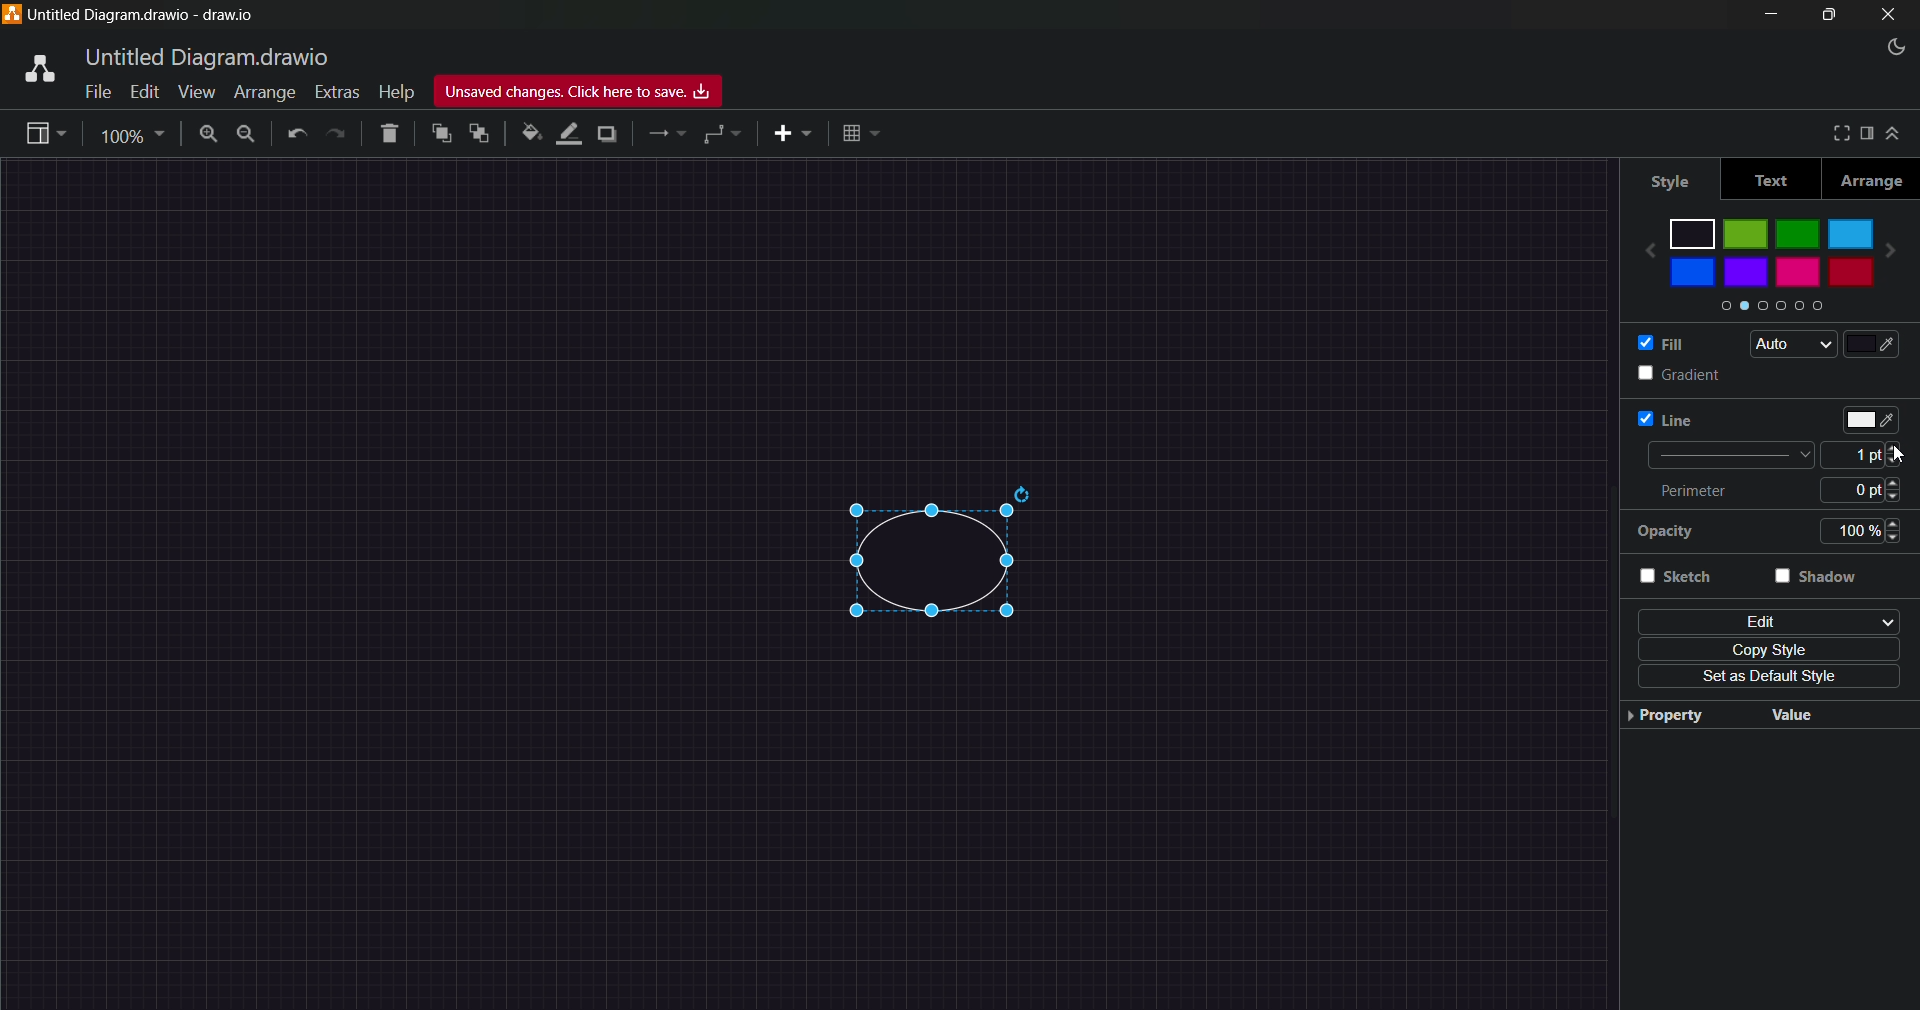 Image resolution: width=1920 pixels, height=1010 pixels. I want to click on view, so click(42, 131).